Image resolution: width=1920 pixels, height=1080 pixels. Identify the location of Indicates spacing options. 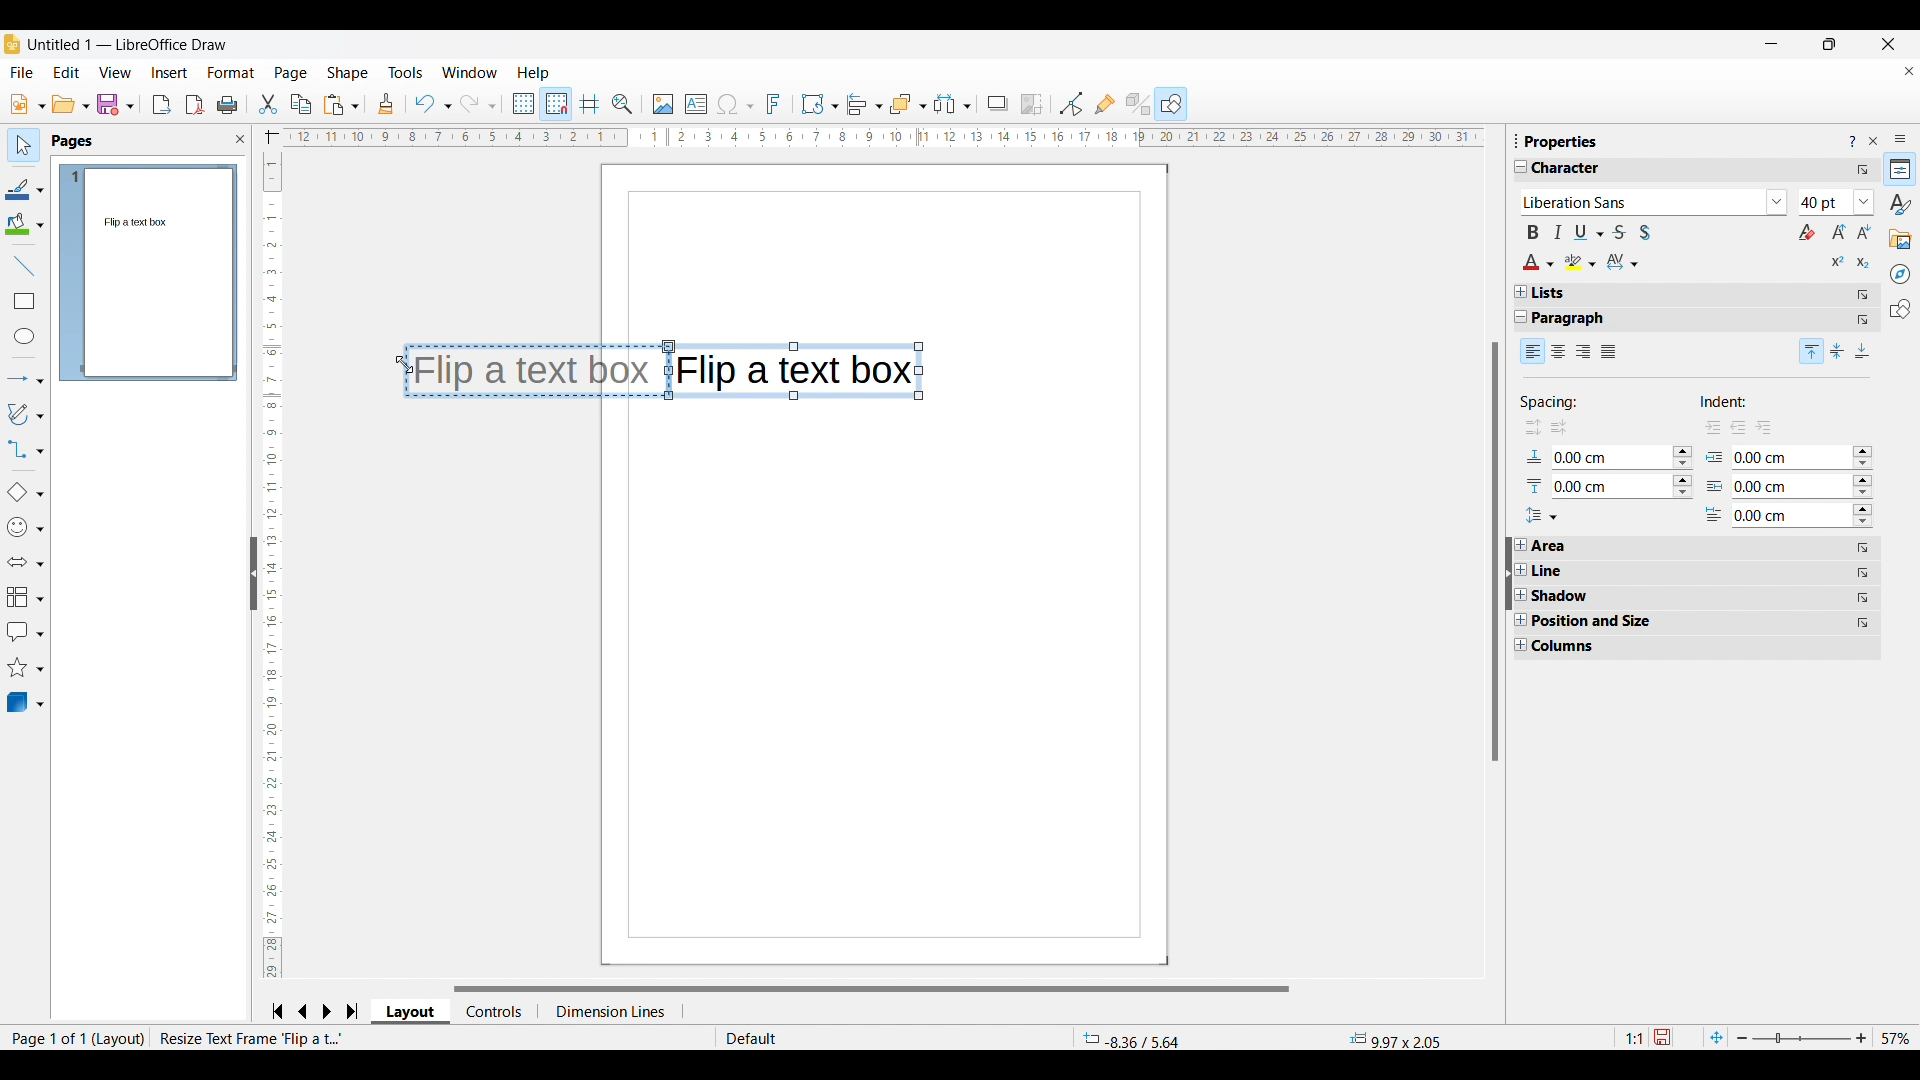
(1551, 403).